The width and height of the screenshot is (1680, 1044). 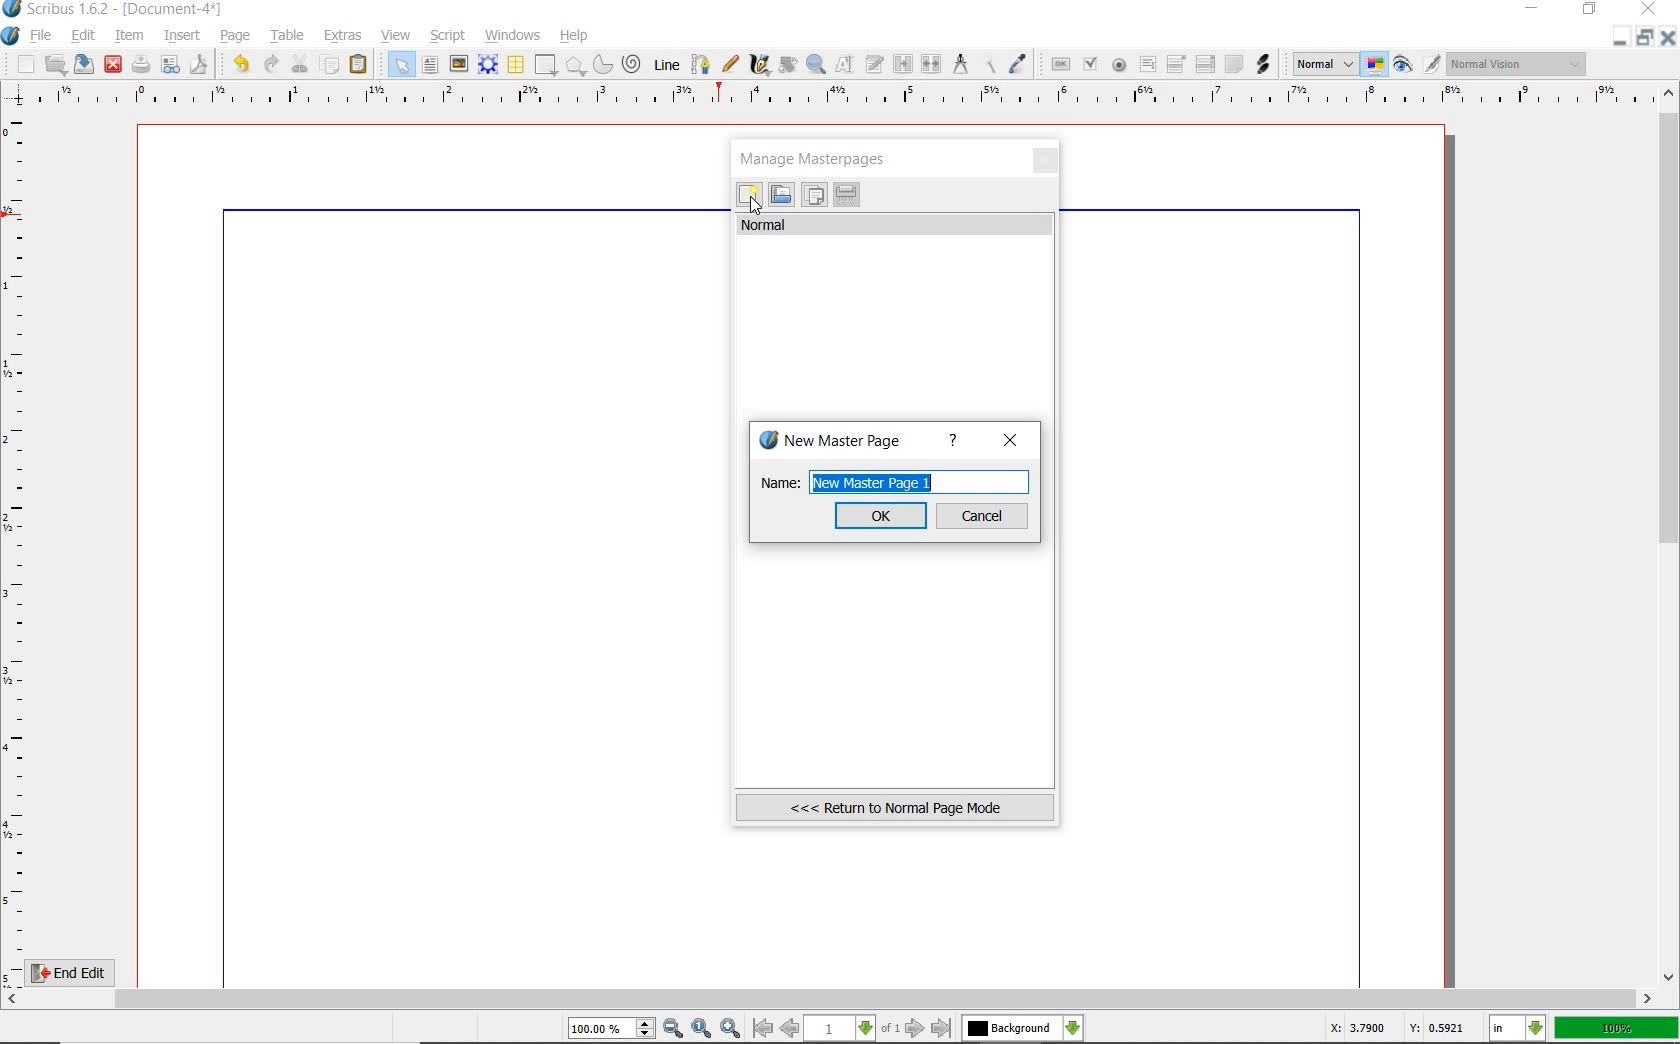 What do you see at coordinates (1118, 65) in the screenshot?
I see `pdf radio button` at bounding box center [1118, 65].